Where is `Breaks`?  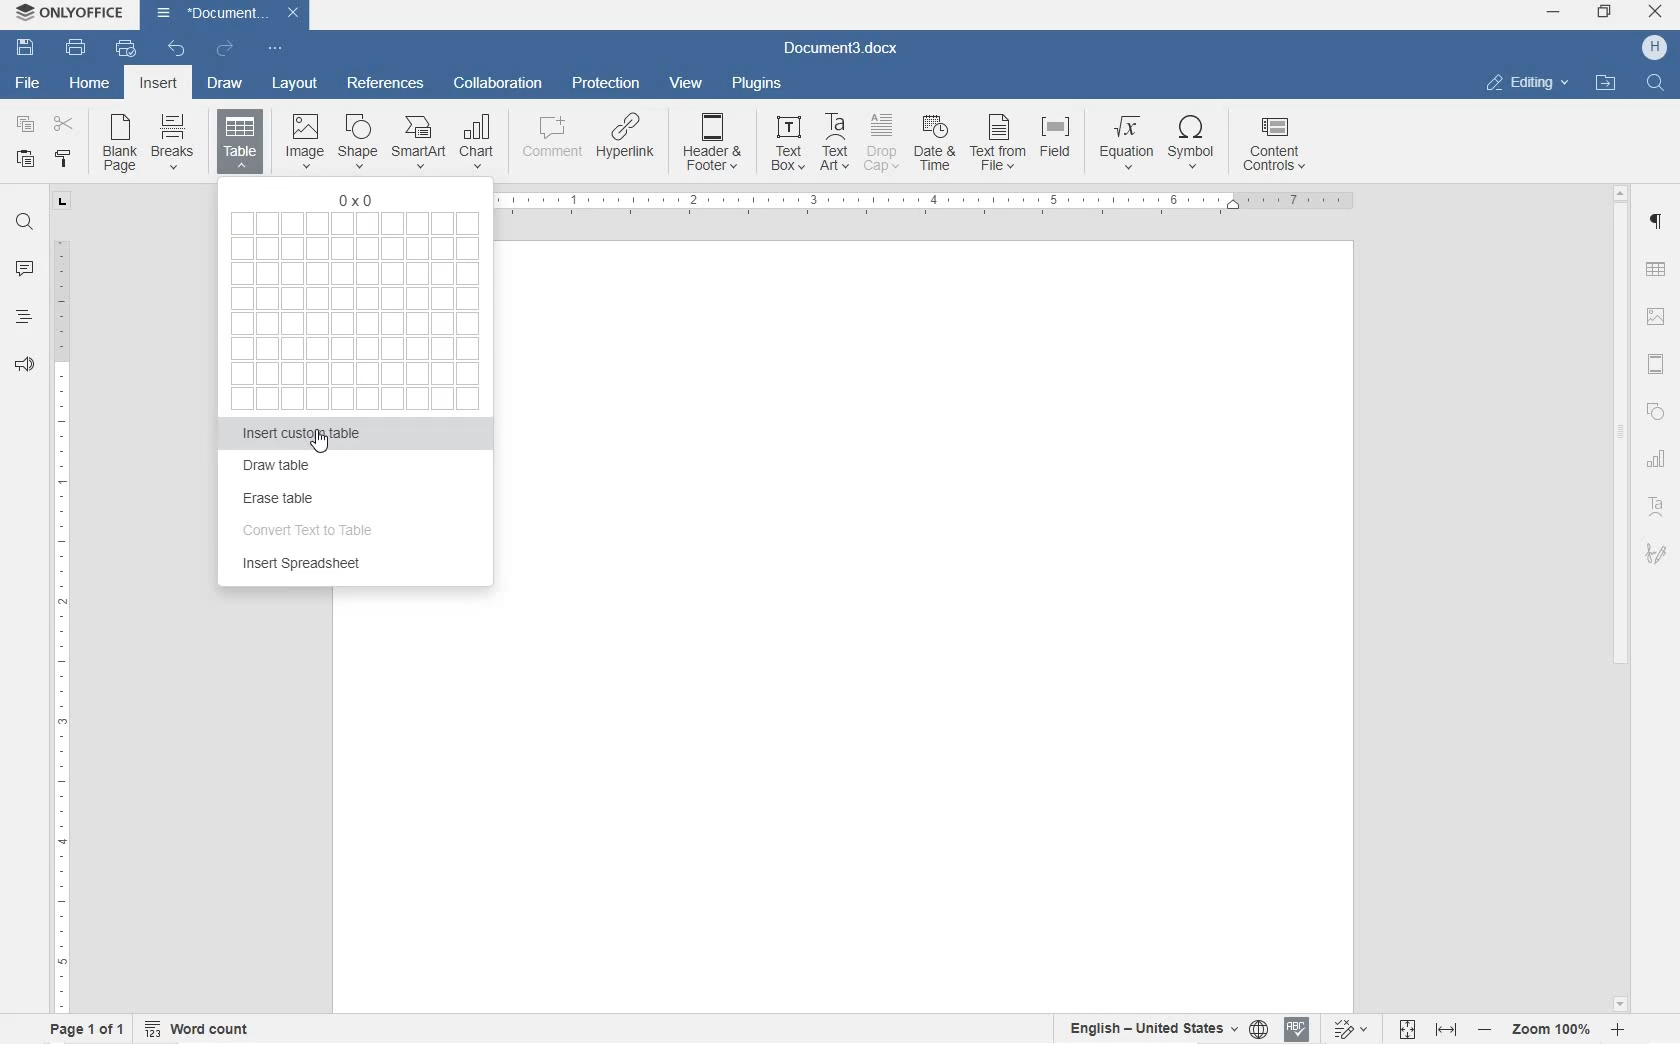 Breaks is located at coordinates (173, 141).